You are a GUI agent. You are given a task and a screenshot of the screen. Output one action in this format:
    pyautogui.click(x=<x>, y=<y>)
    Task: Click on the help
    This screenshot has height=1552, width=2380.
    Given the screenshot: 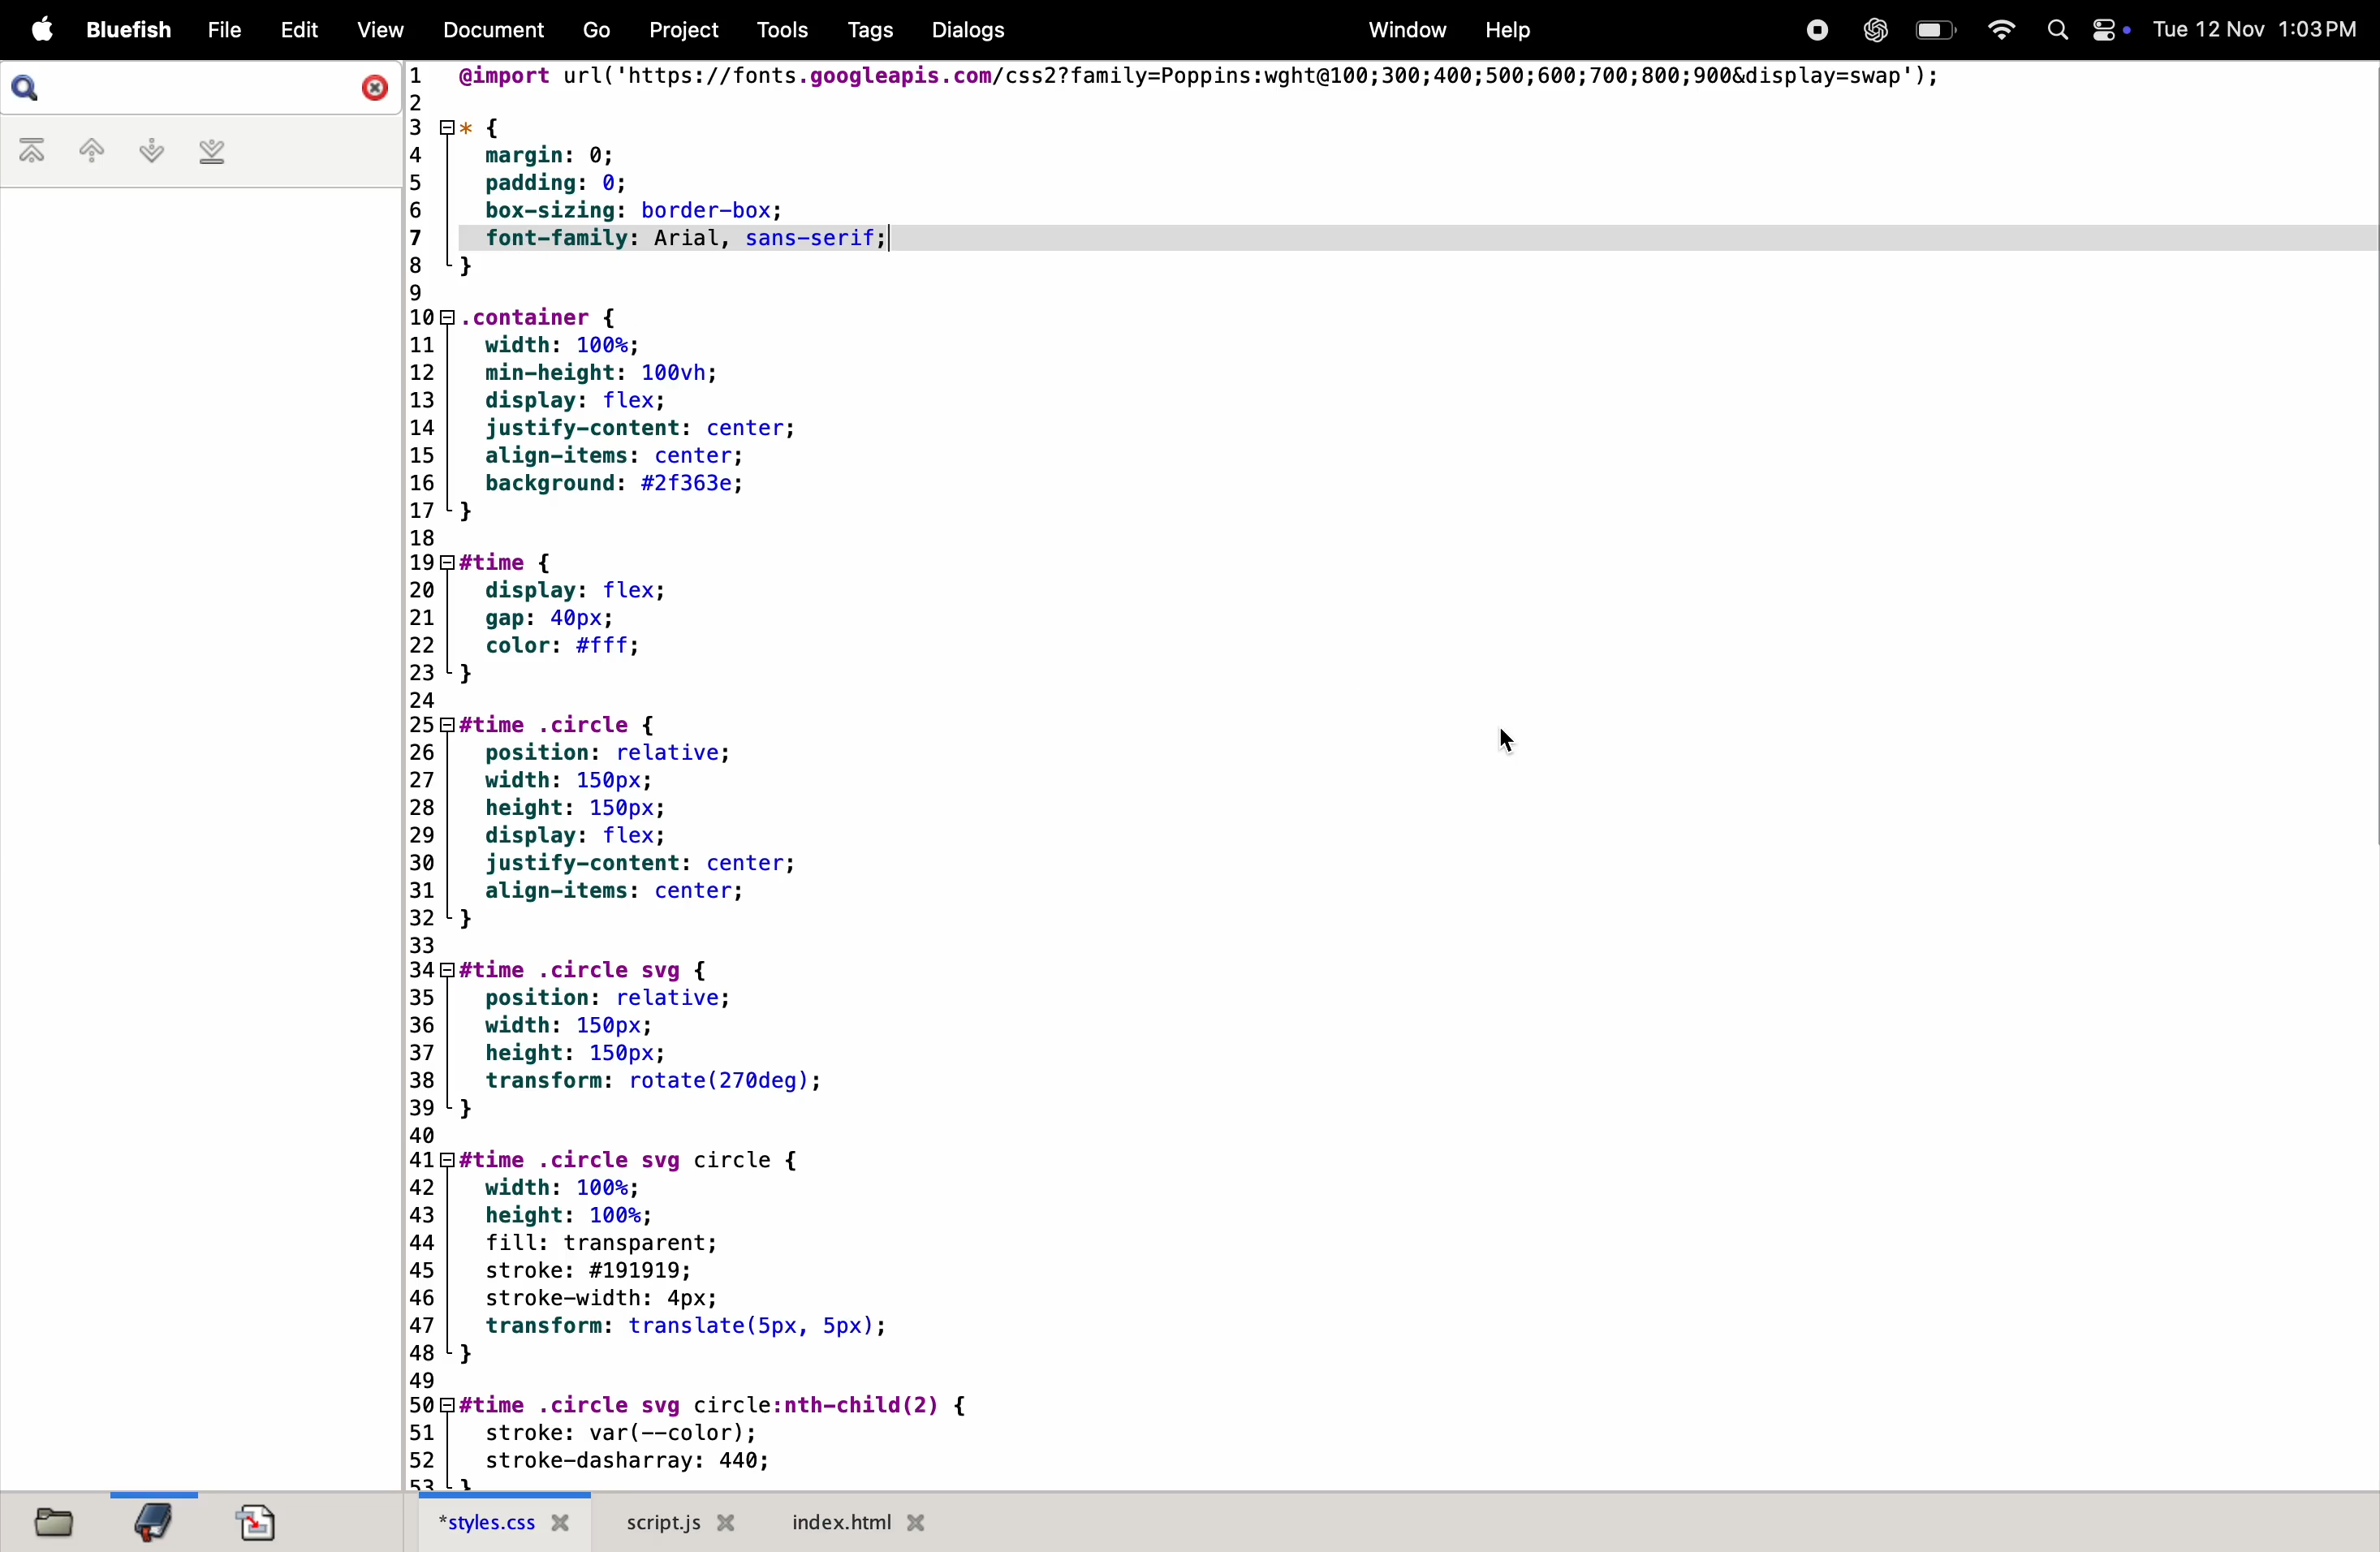 What is the action you would take?
    pyautogui.click(x=1515, y=28)
    